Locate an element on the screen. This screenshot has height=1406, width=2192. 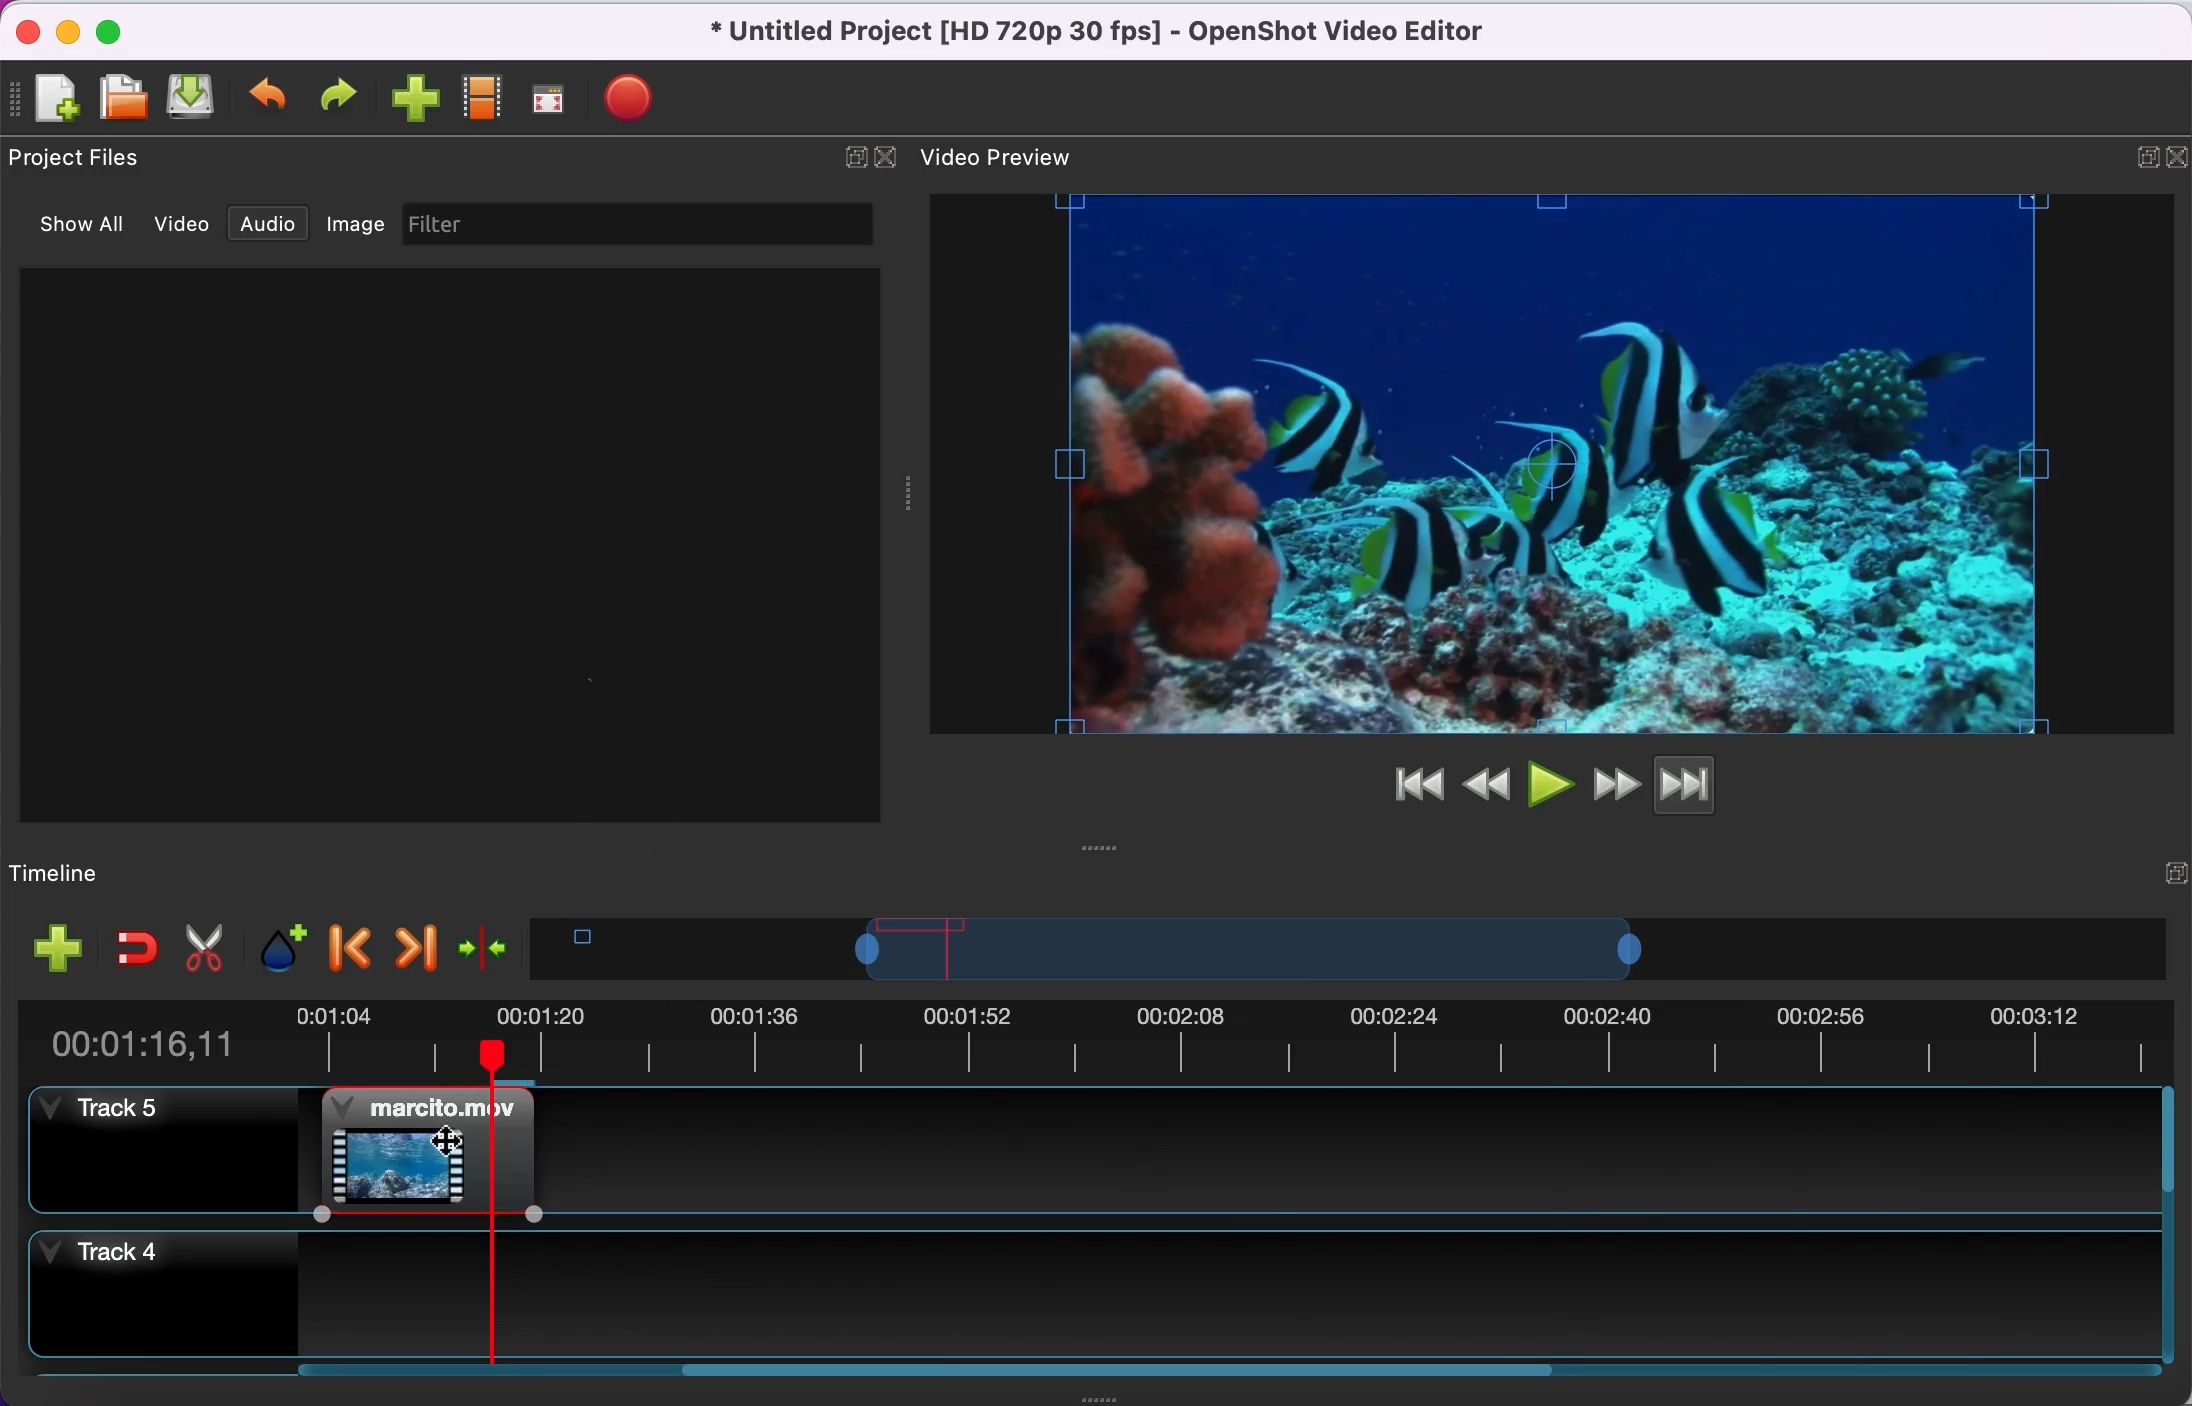
close is located at coordinates (886, 159).